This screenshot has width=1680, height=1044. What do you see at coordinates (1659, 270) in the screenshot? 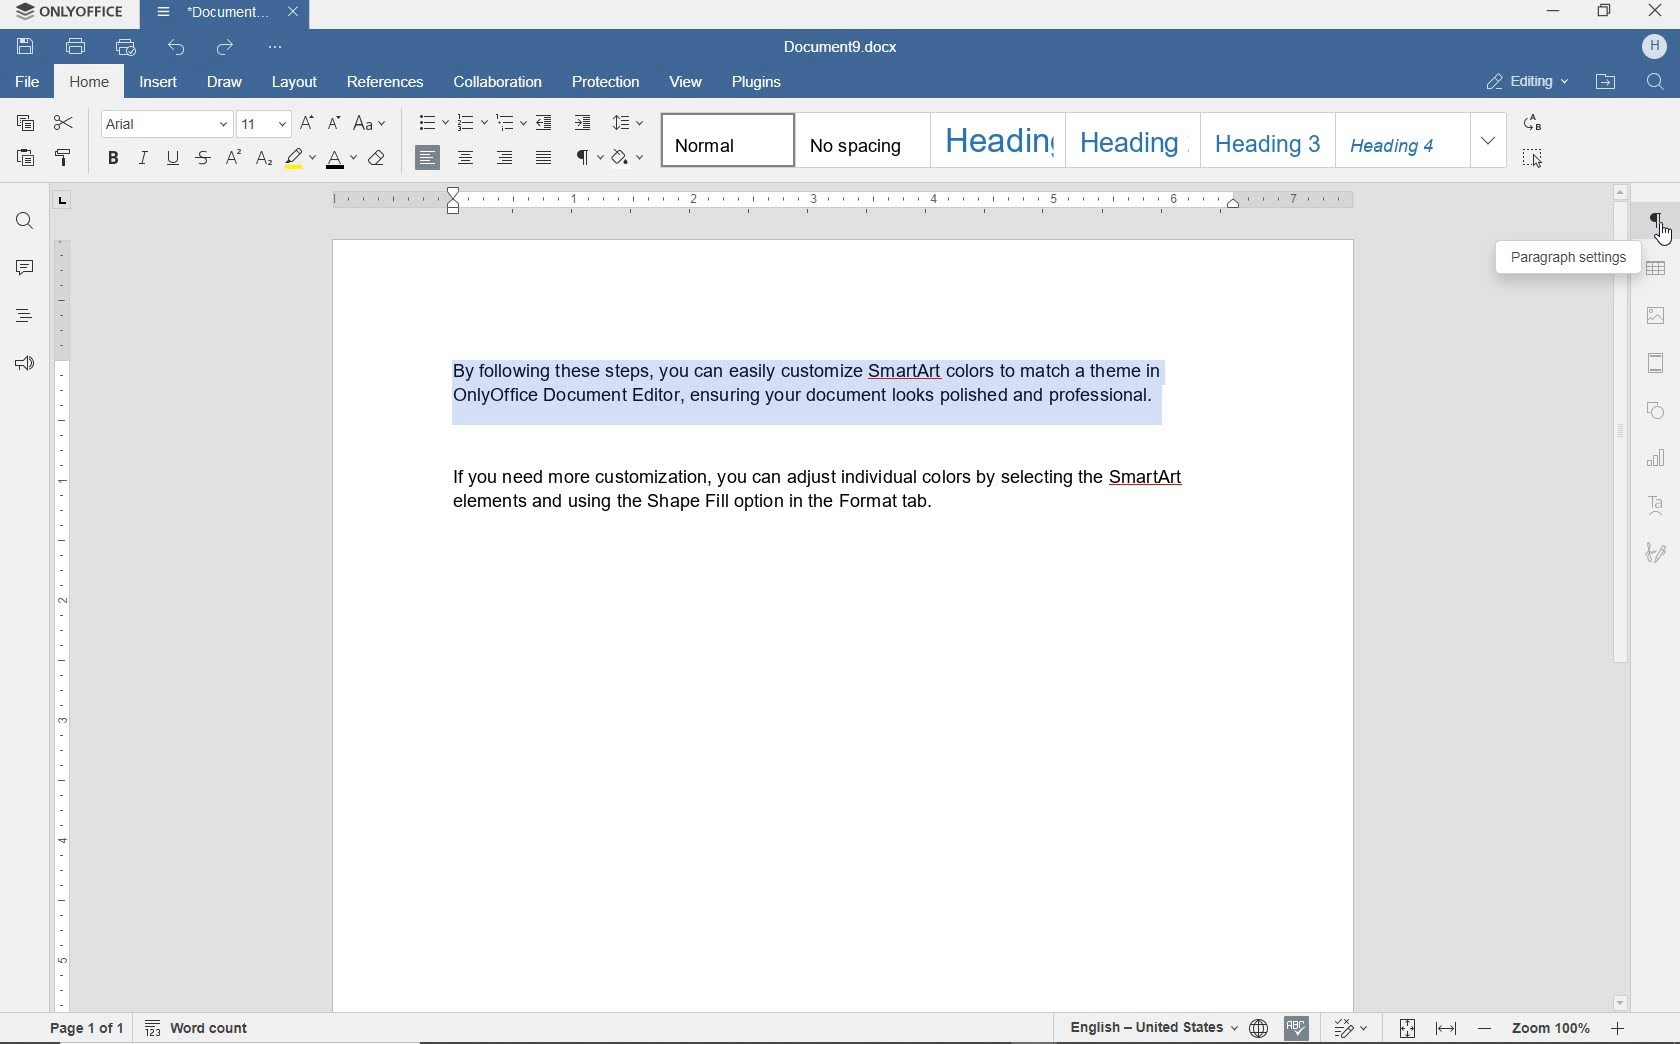
I see `table` at bounding box center [1659, 270].